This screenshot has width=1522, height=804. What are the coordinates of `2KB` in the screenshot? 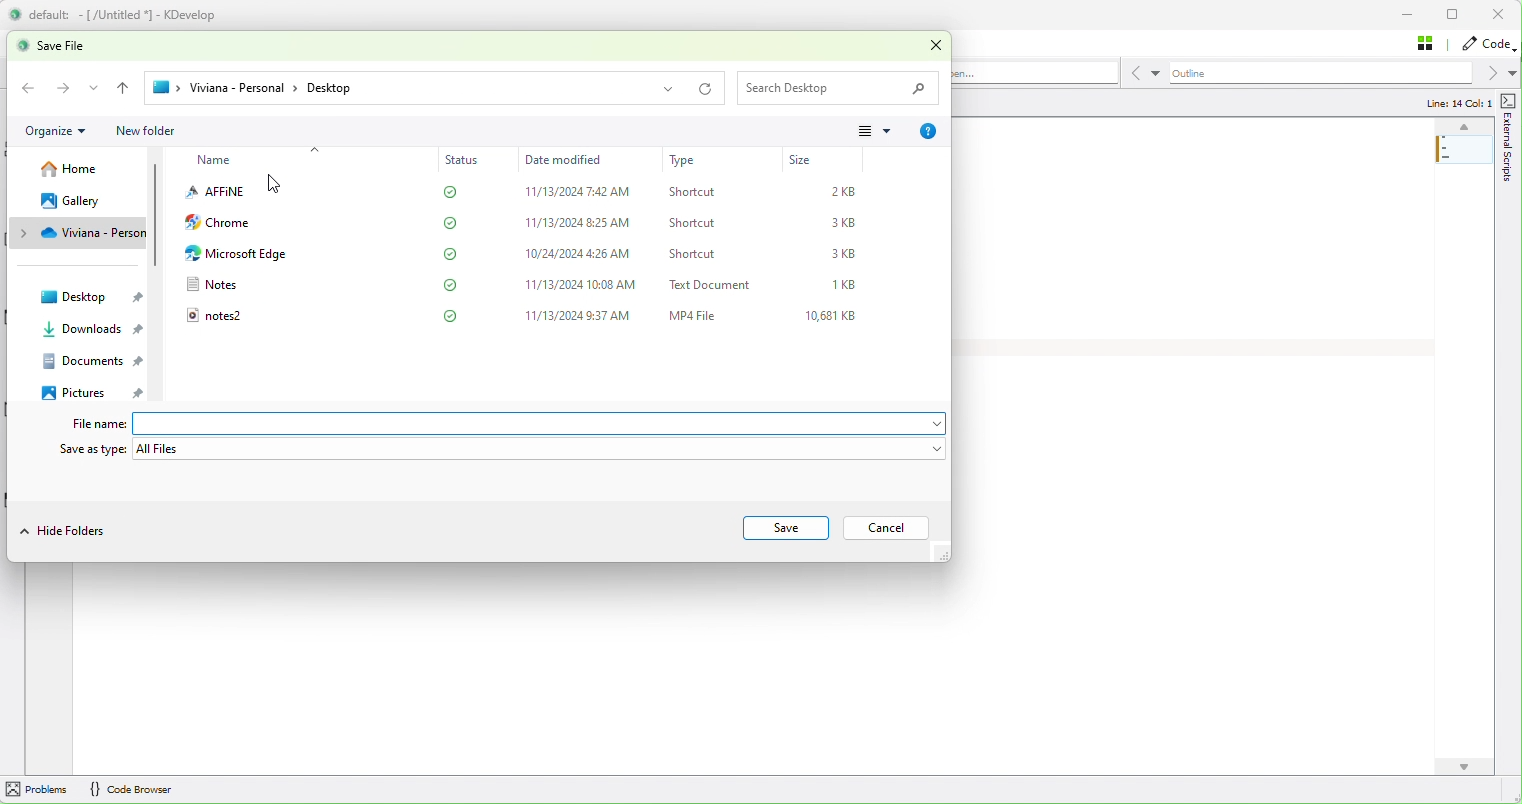 It's located at (849, 191).